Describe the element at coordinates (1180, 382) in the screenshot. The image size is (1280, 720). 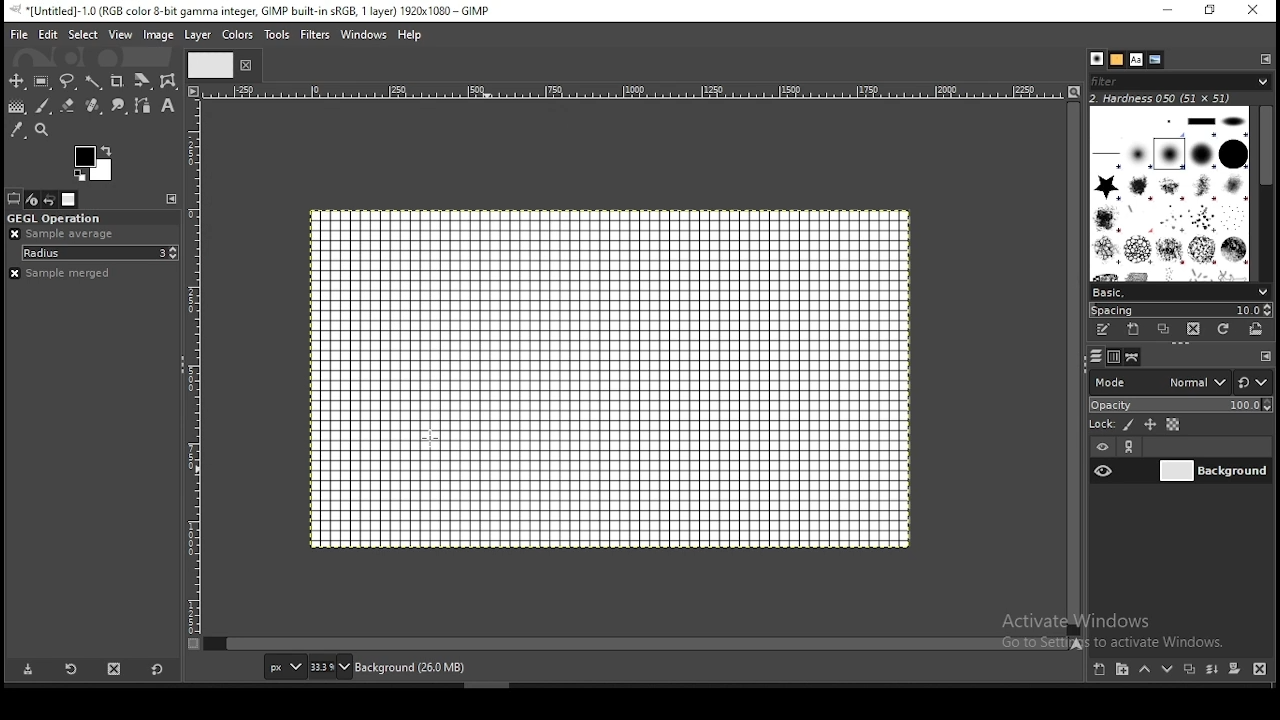
I see `blend mode` at that location.